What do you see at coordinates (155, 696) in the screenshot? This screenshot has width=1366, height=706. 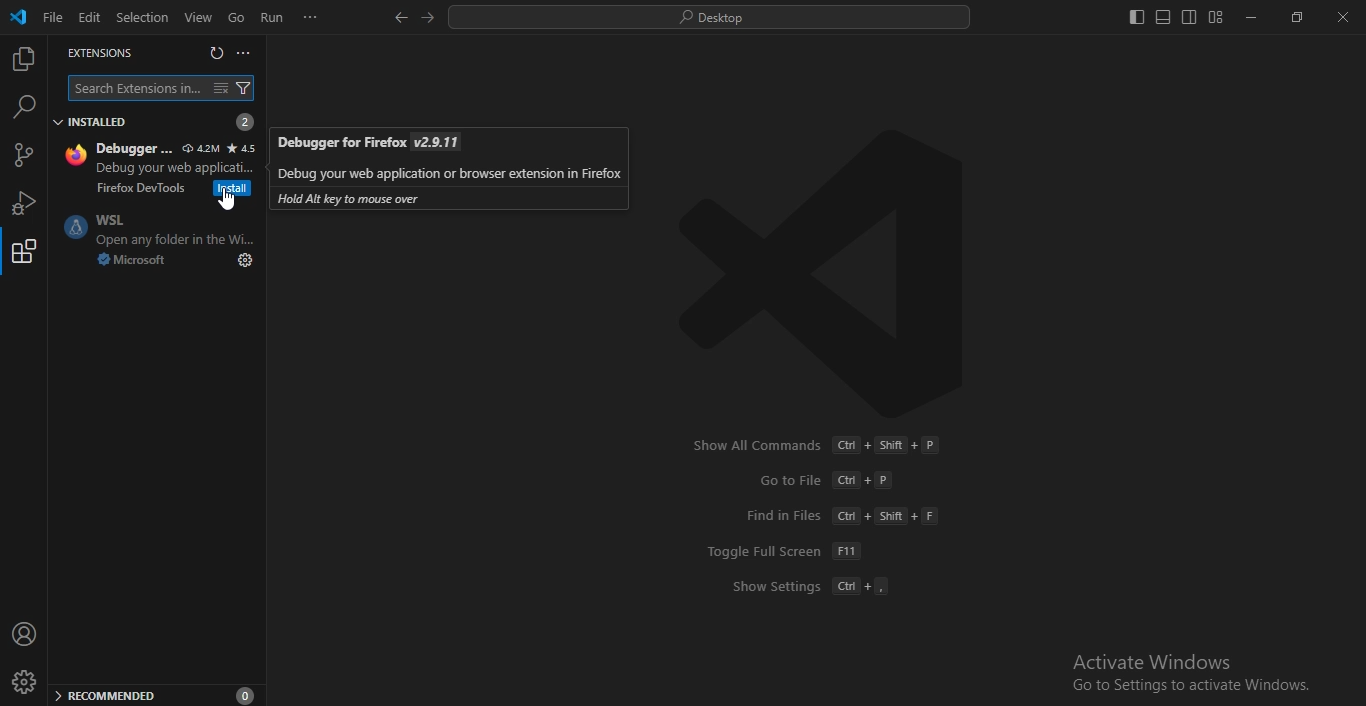 I see `recommended` at bounding box center [155, 696].